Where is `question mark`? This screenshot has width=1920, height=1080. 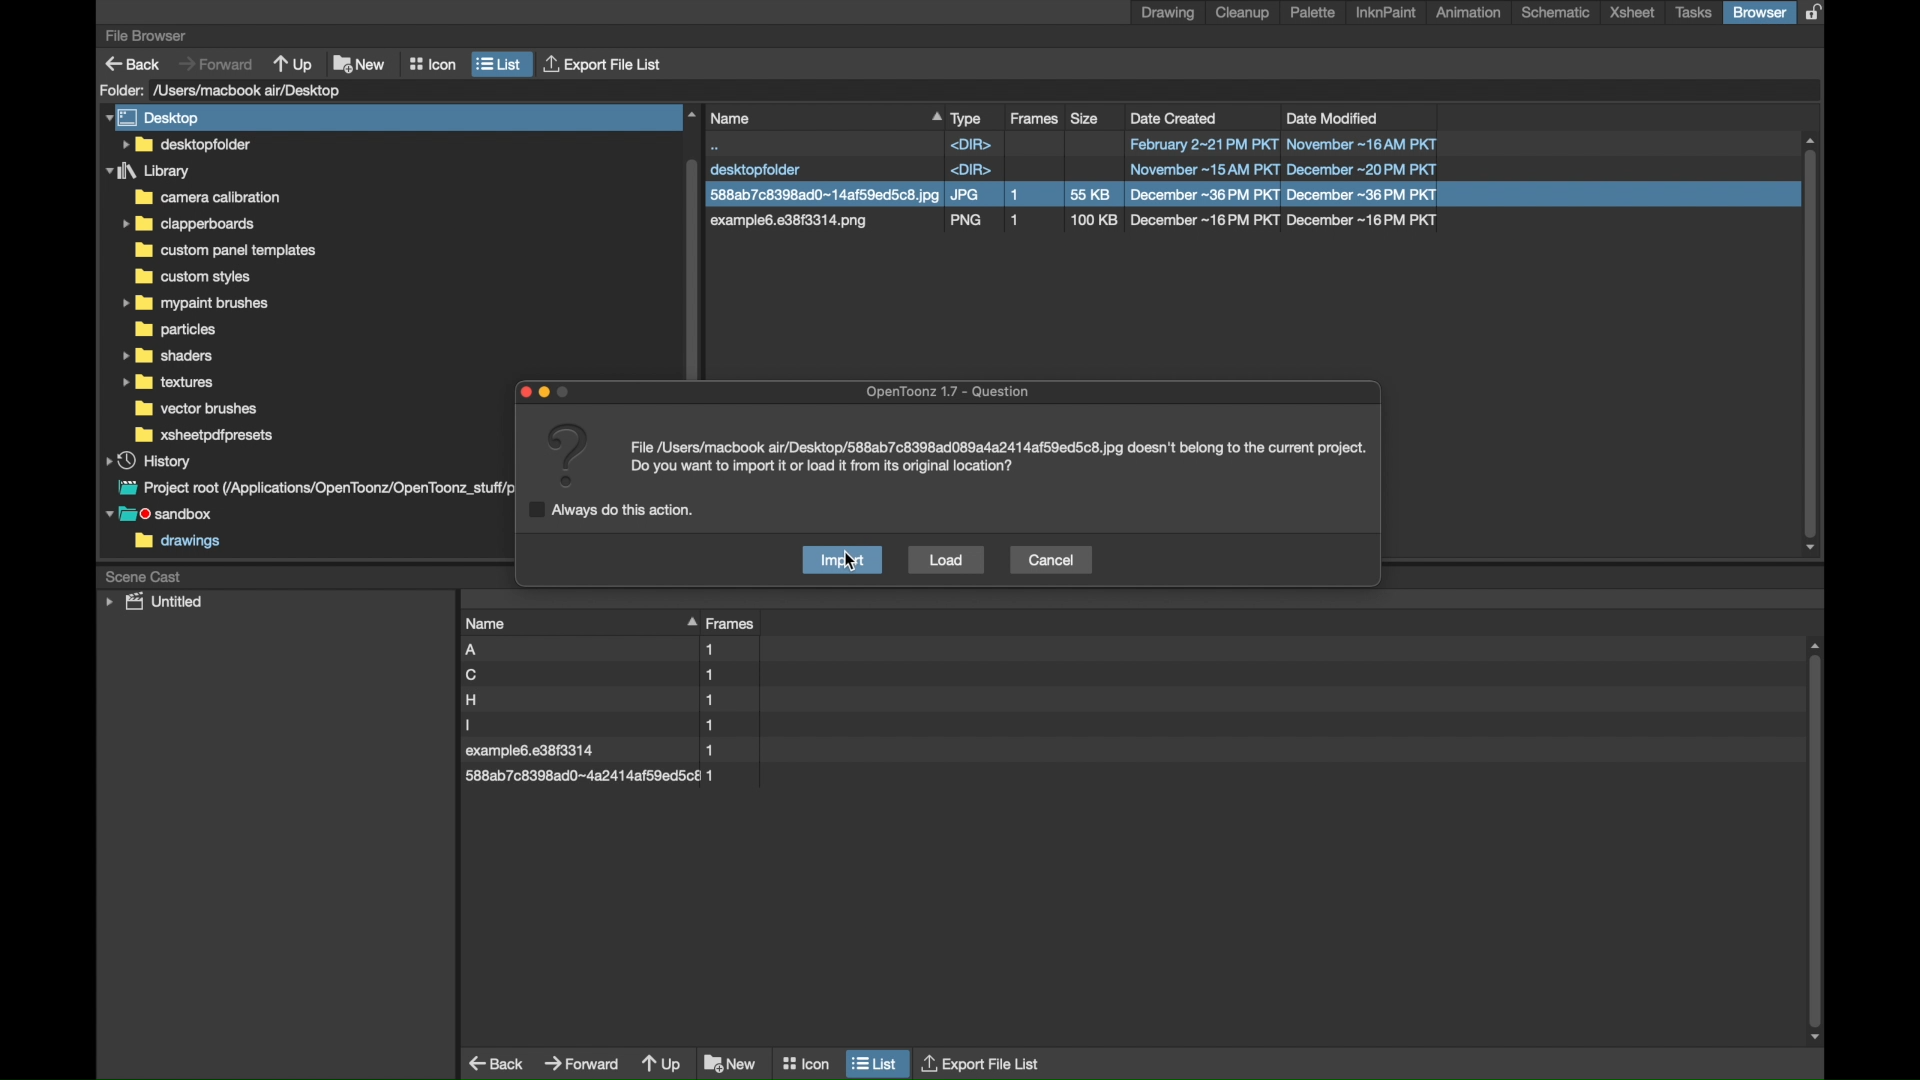 question mark is located at coordinates (572, 455).